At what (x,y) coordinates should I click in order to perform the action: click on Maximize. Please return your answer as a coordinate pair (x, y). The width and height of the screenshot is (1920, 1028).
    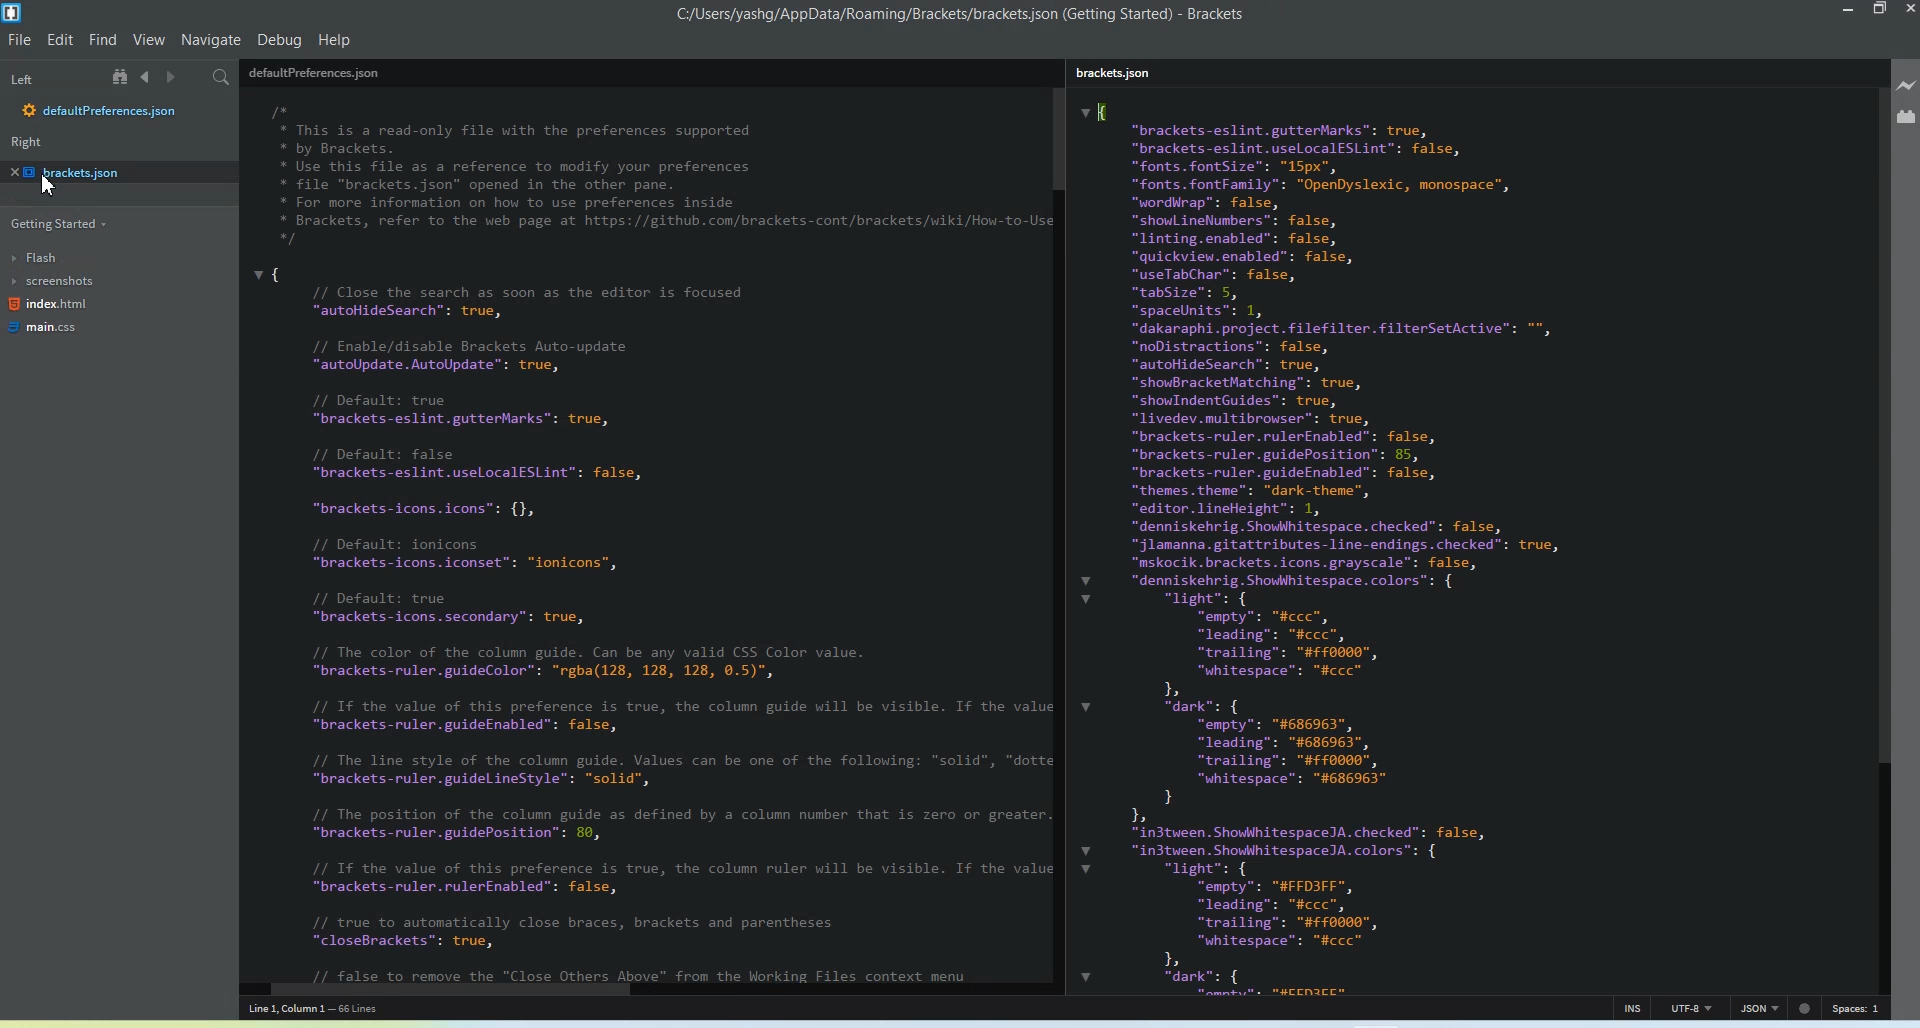
    Looking at the image, I should click on (1881, 10).